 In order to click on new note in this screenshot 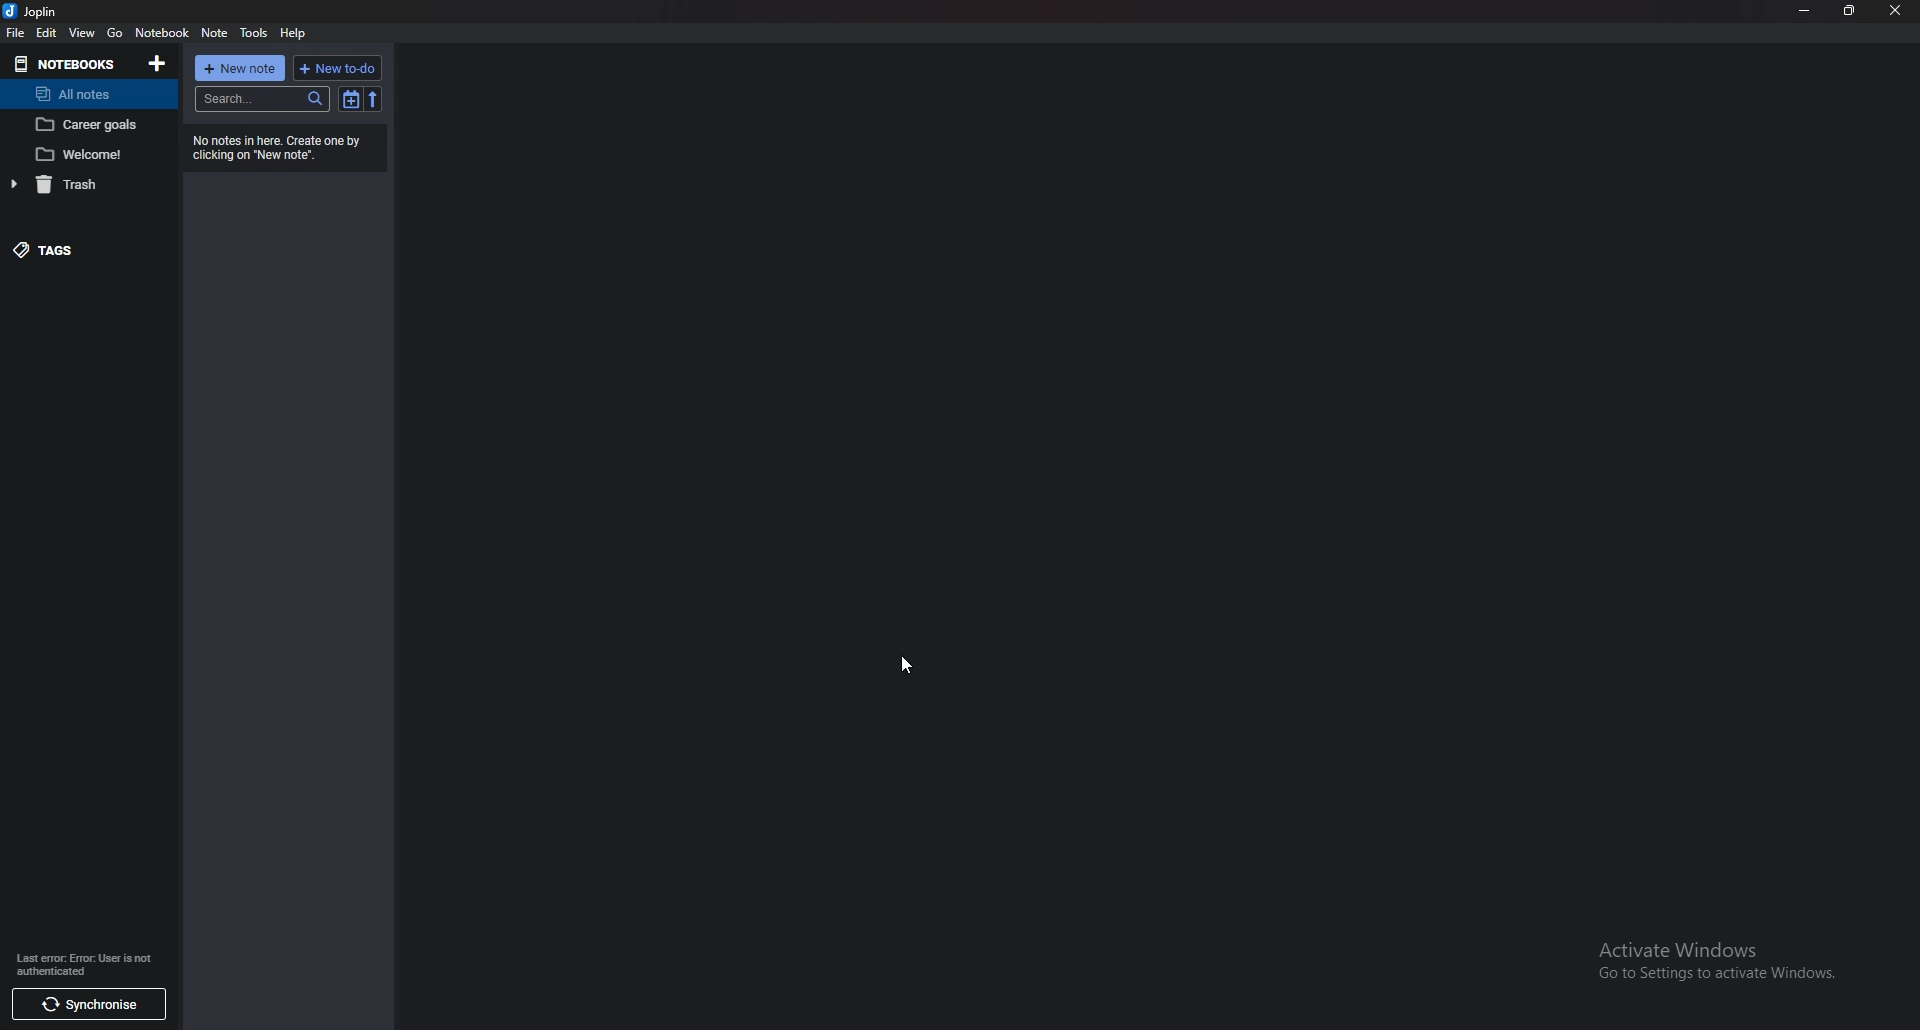, I will do `click(241, 68)`.